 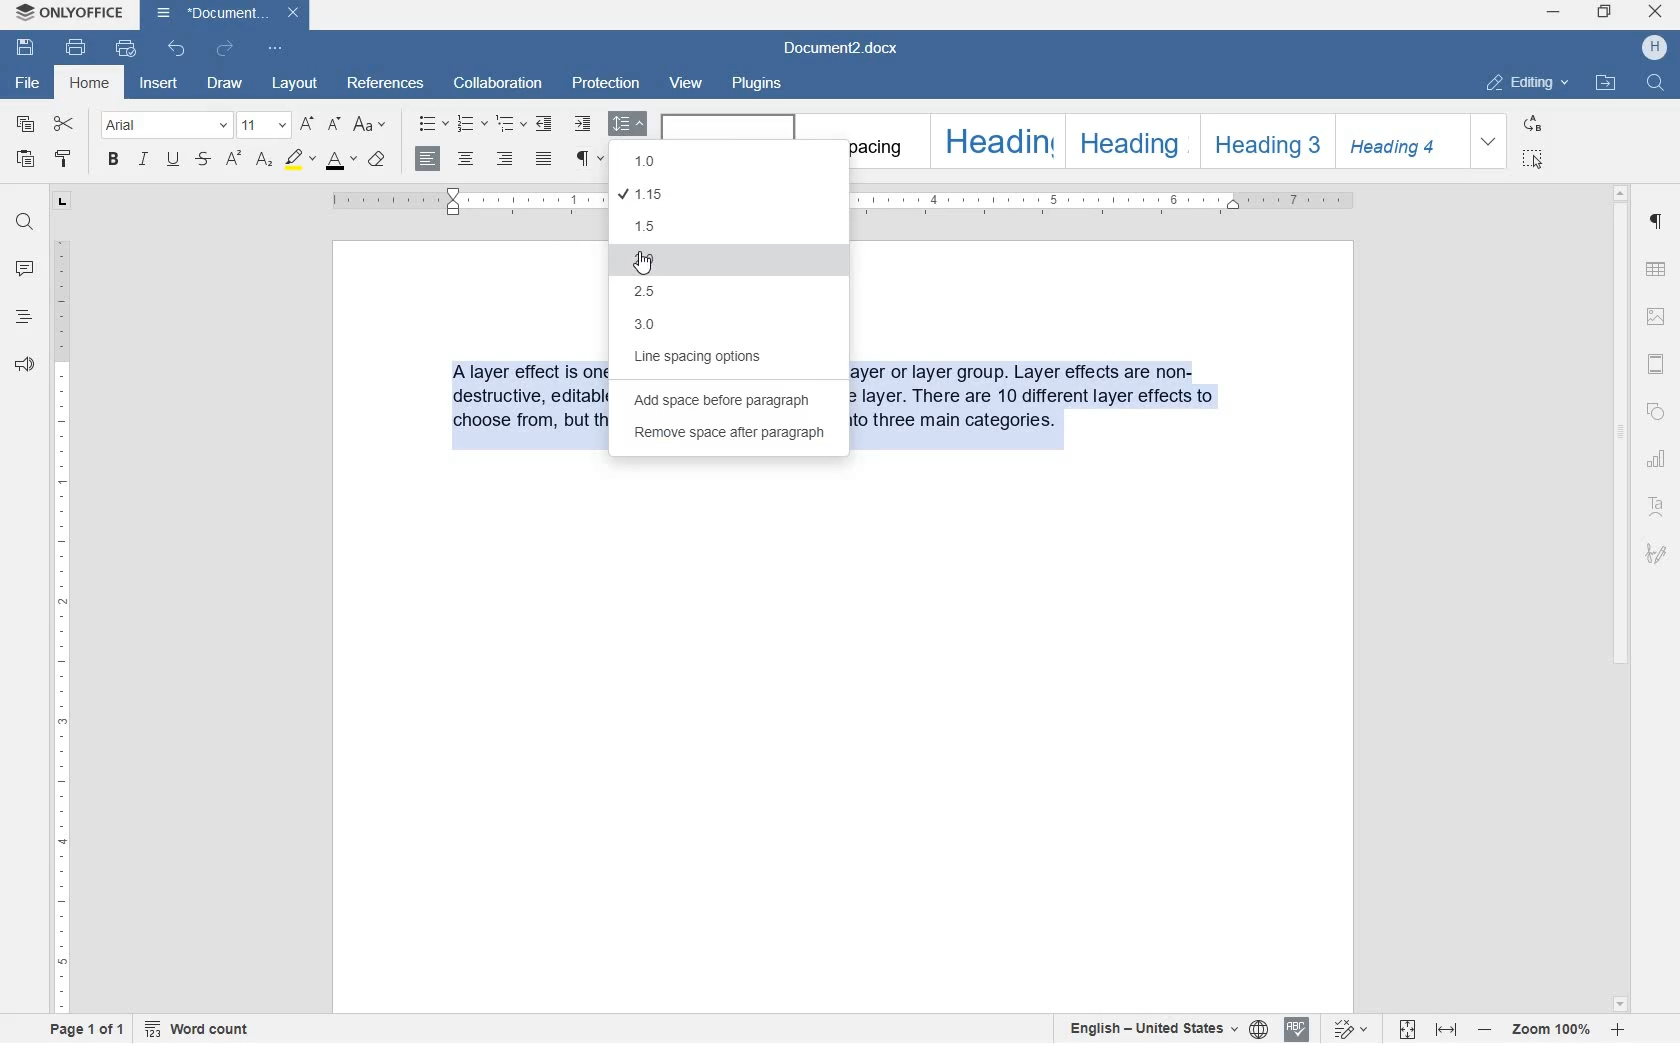 What do you see at coordinates (649, 194) in the screenshot?
I see `1.15` at bounding box center [649, 194].